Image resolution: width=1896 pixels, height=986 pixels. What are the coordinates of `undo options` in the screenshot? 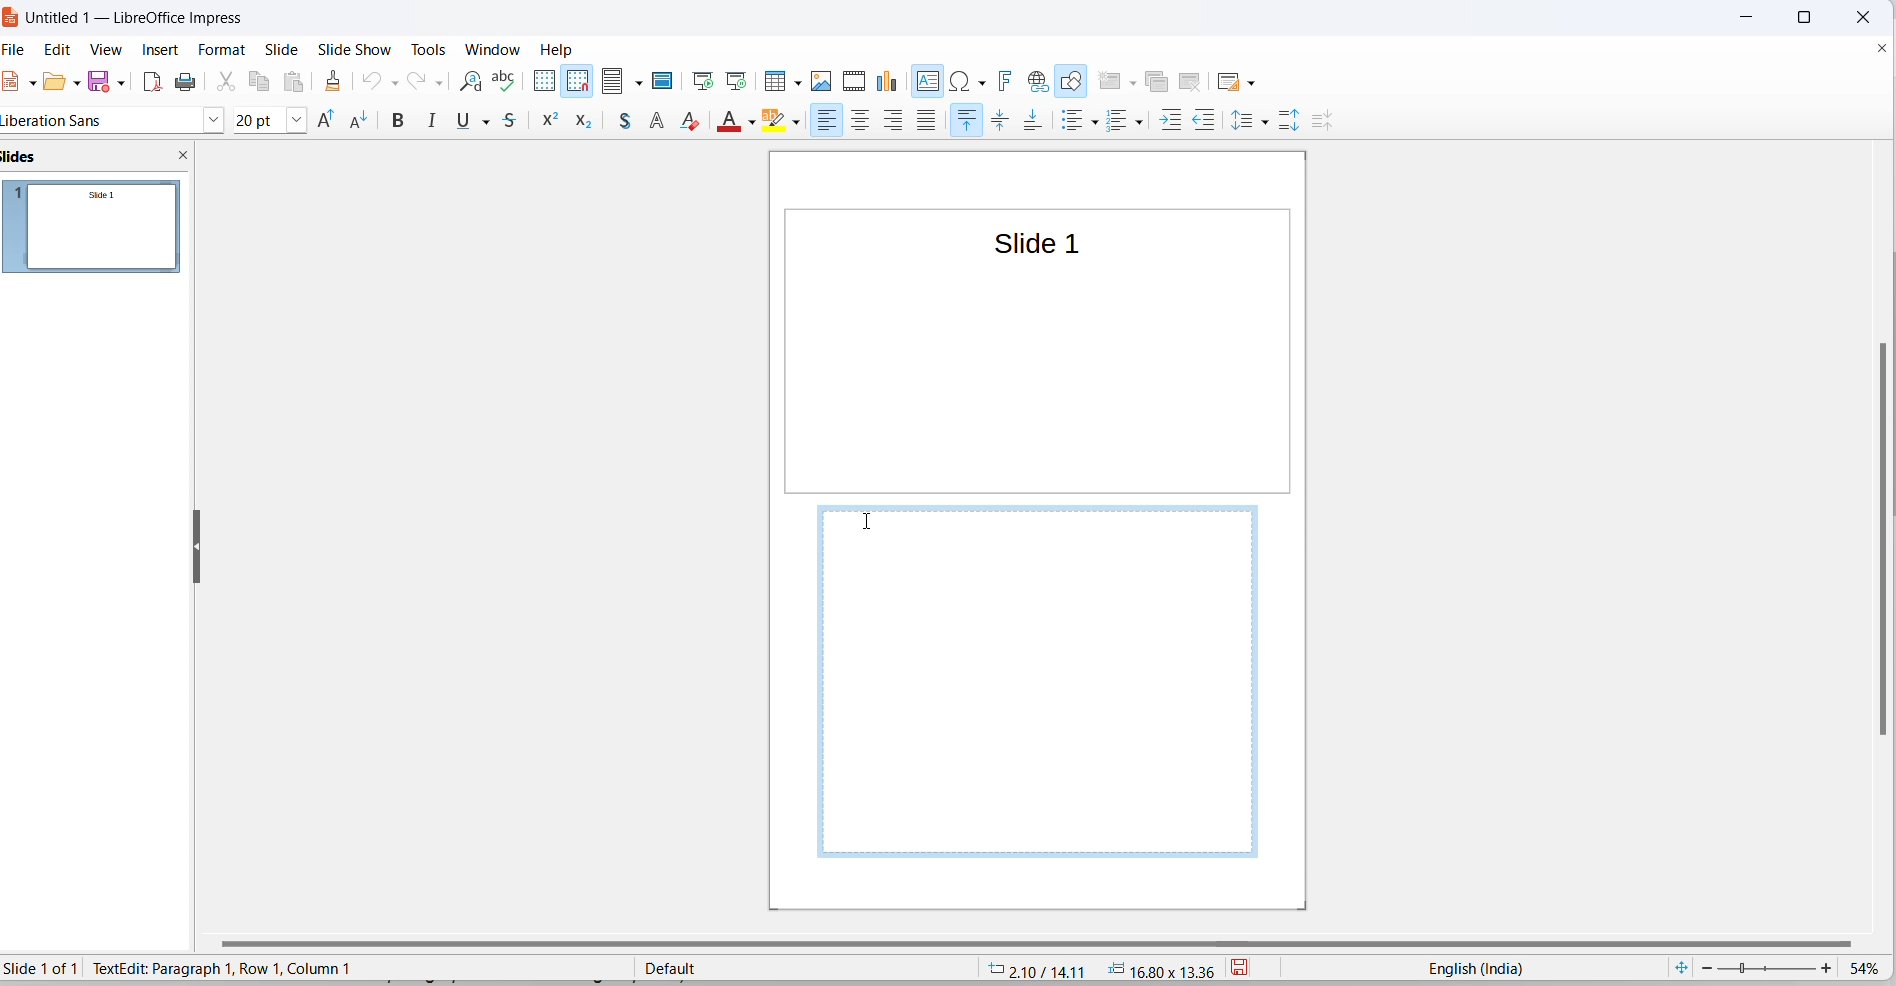 It's located at (394, 82).